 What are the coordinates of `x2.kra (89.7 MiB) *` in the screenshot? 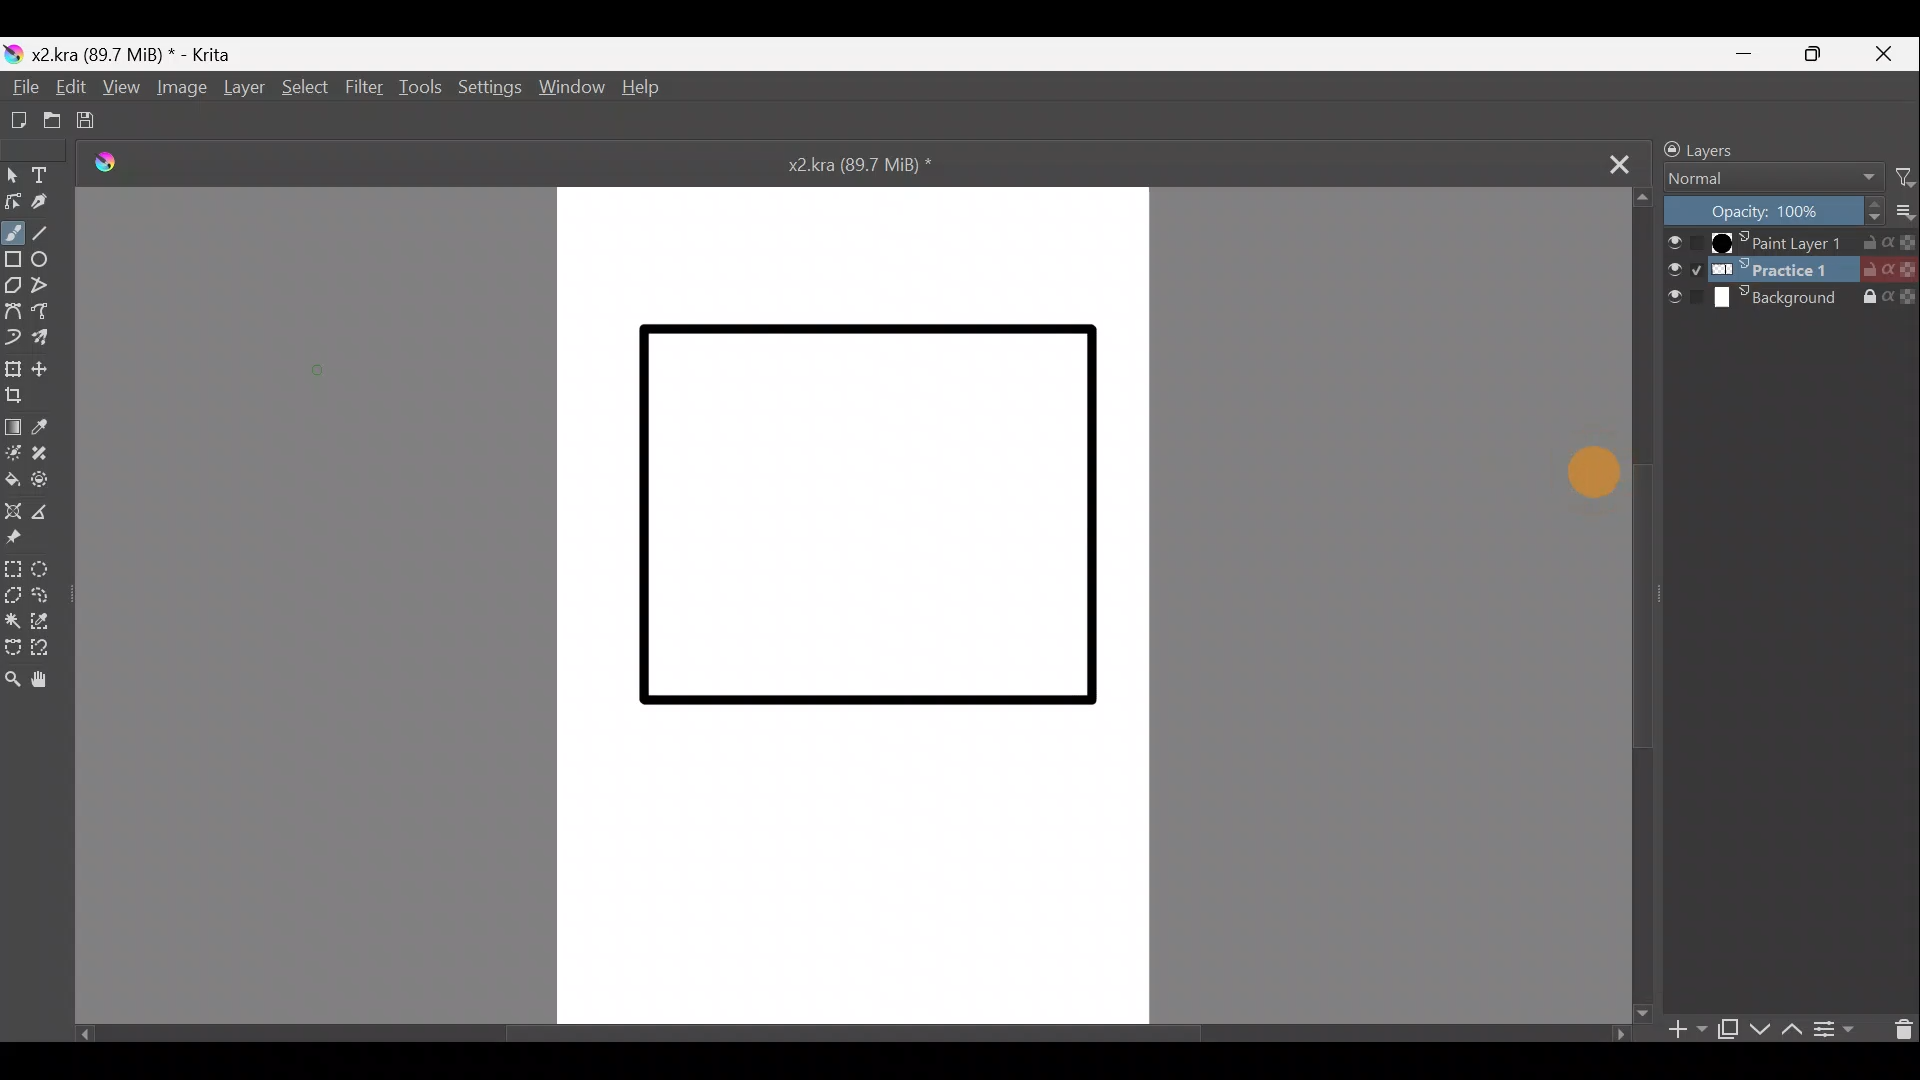 It's located at (134, 53).